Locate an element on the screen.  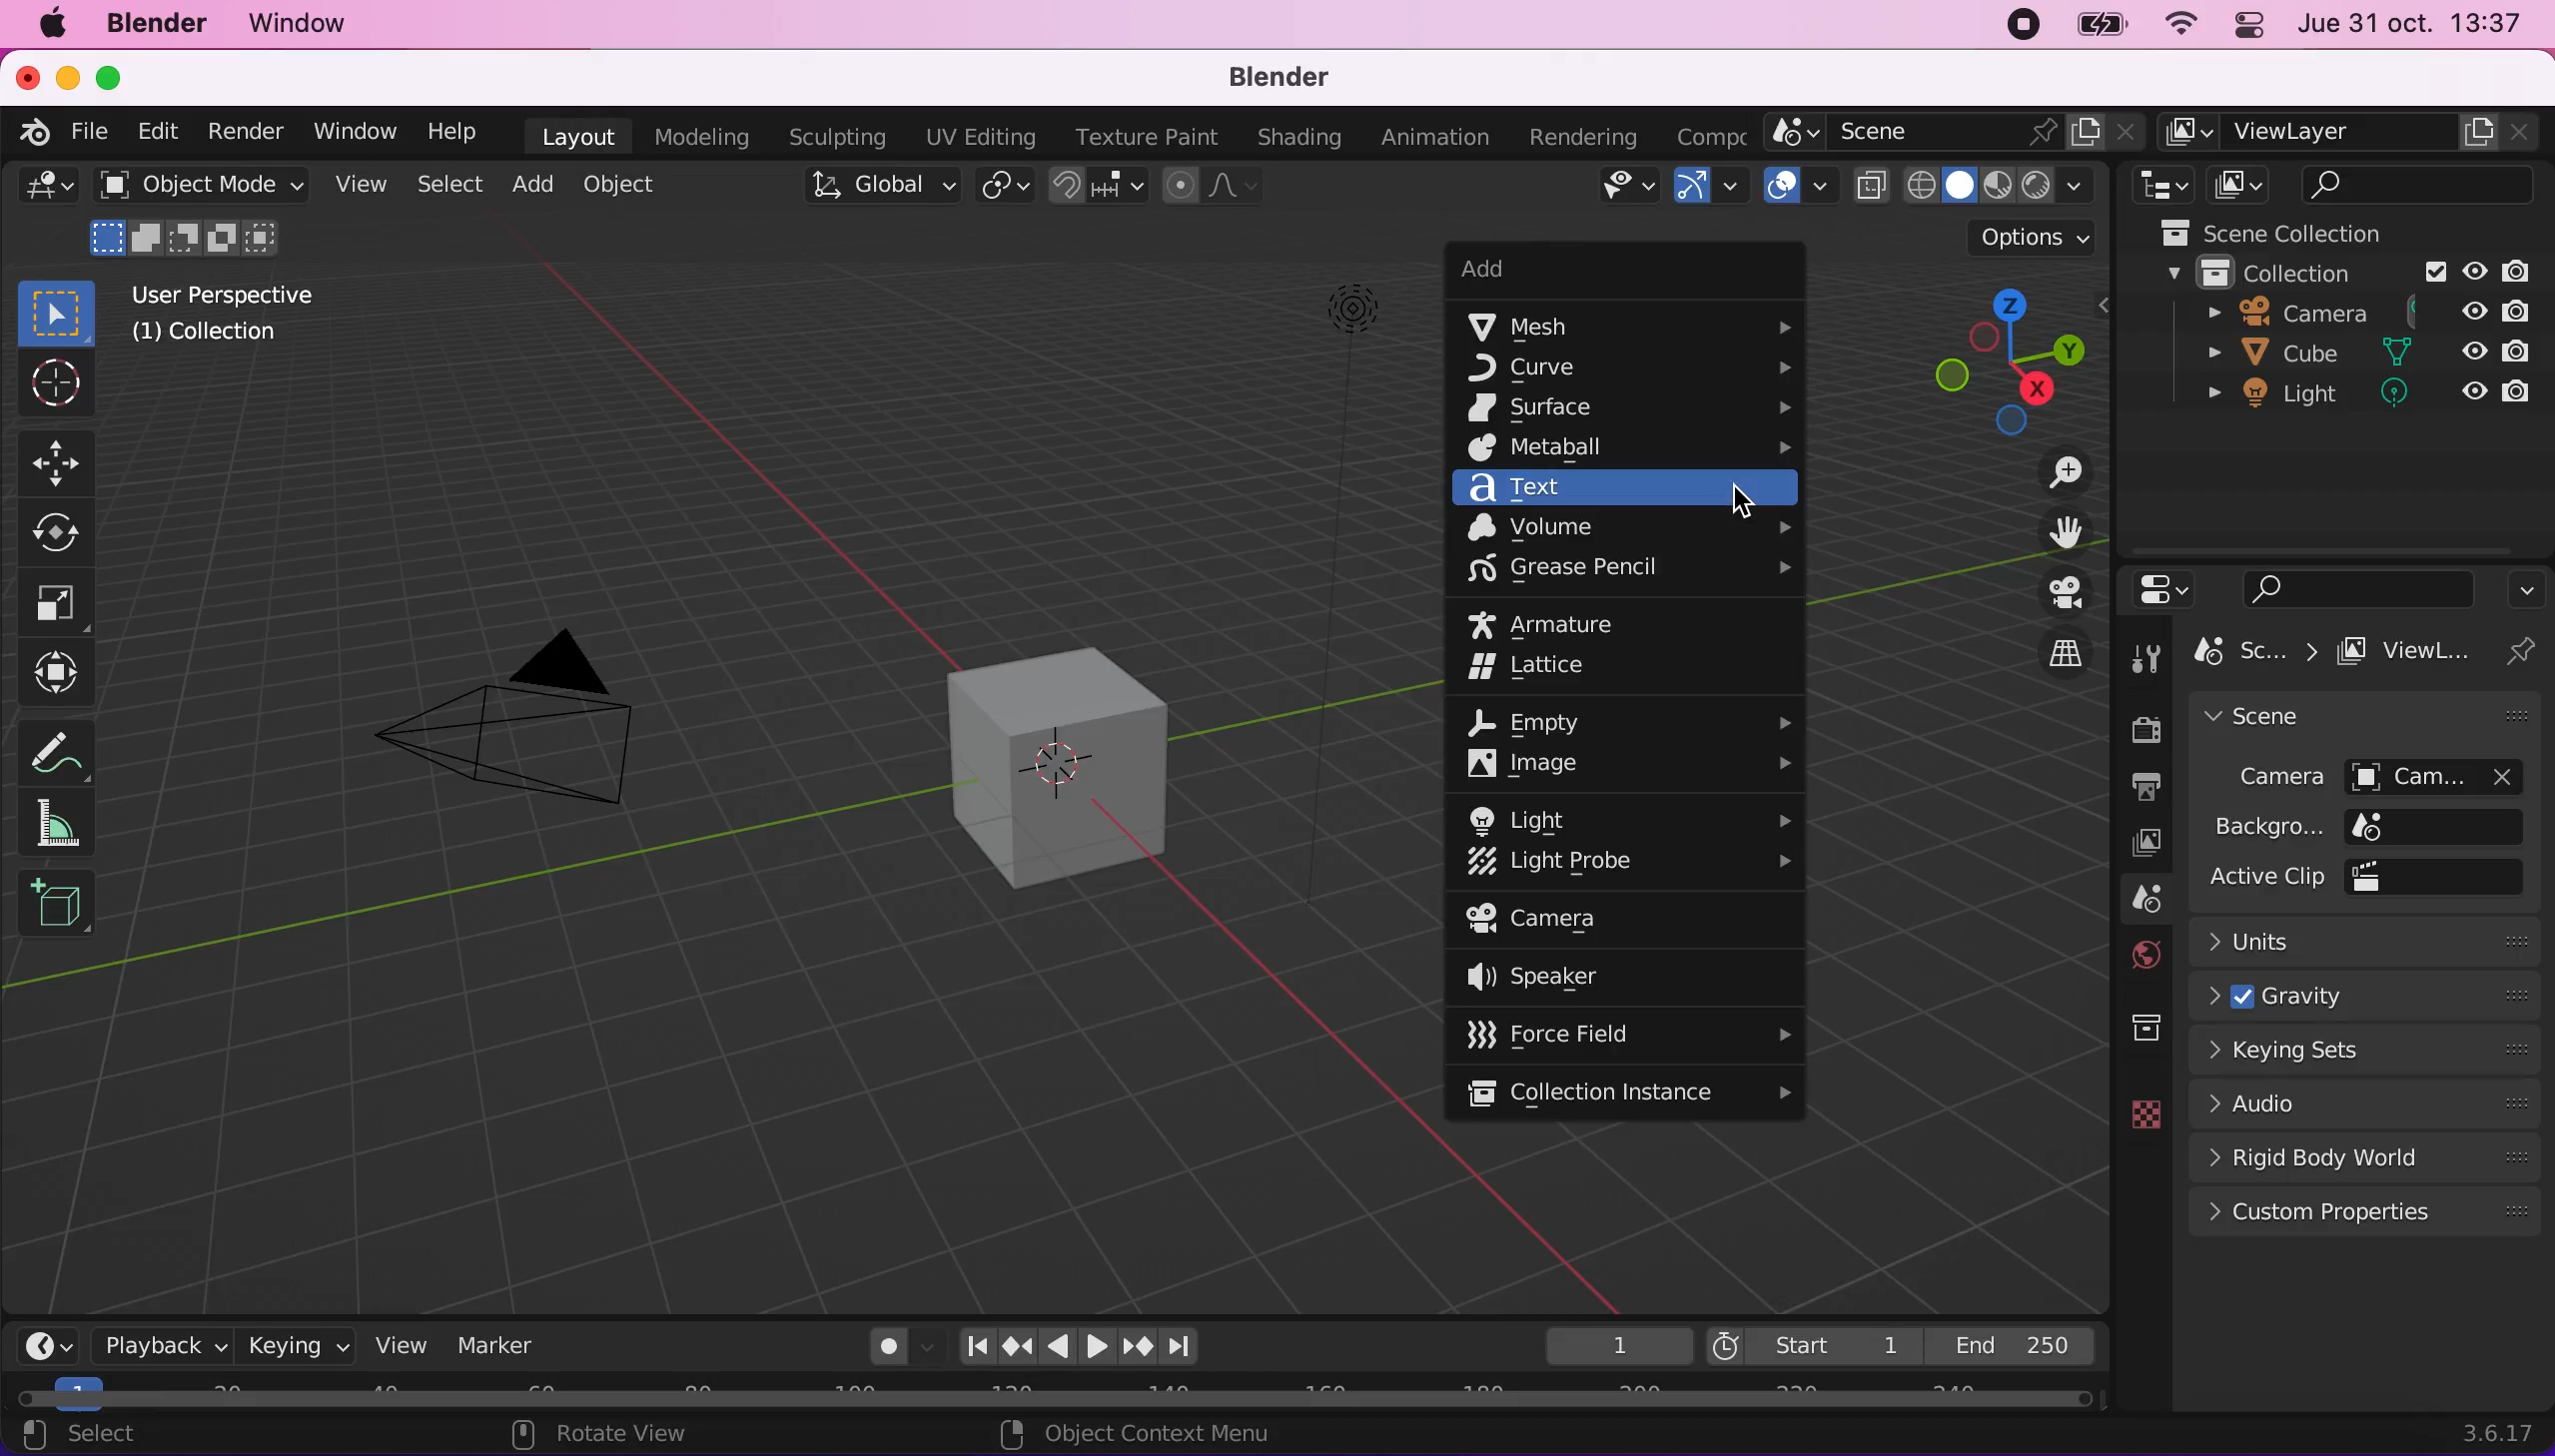
text is located at coordinates (1629, 489).